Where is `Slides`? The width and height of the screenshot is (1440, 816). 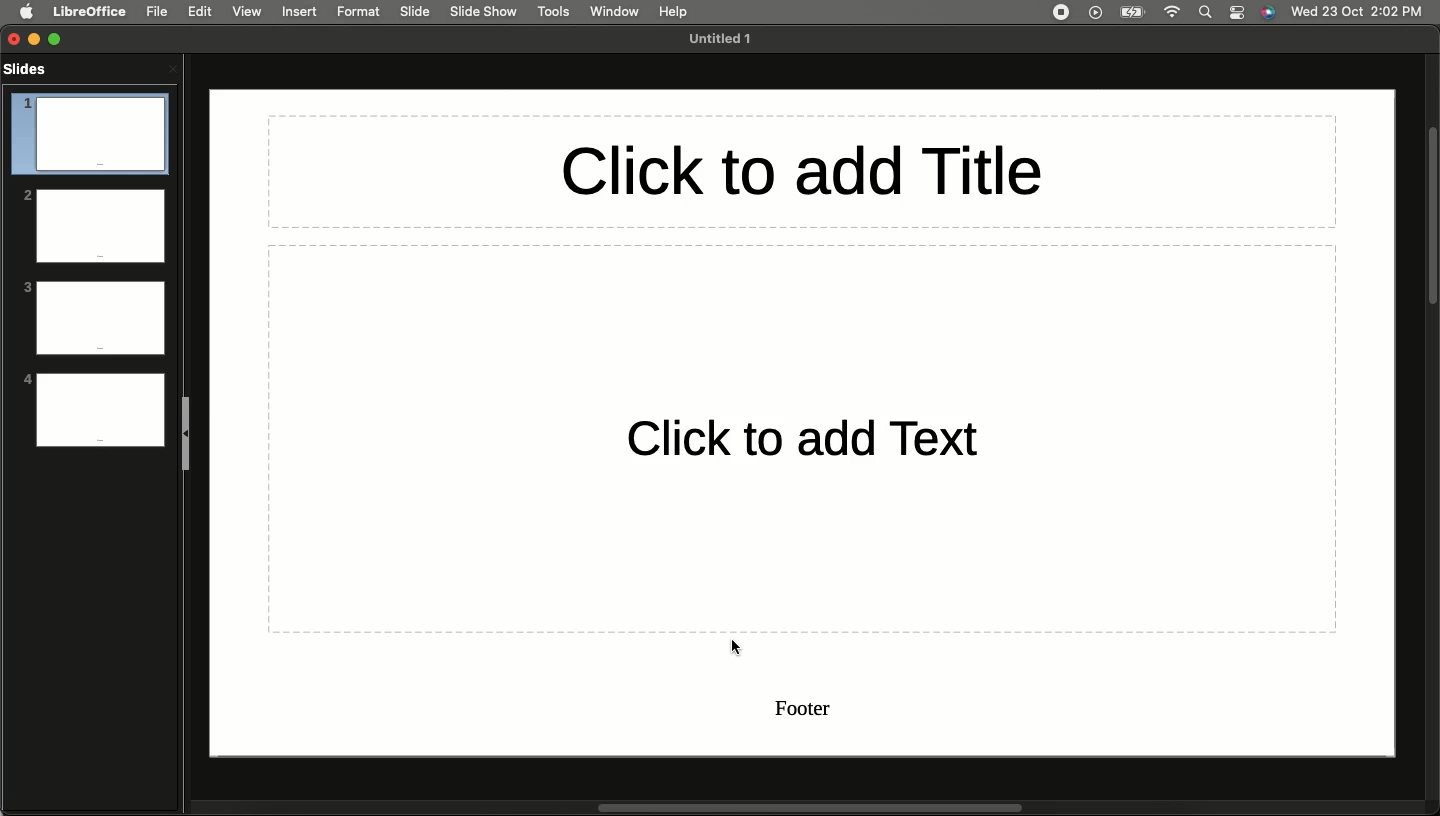 Slides is located at coordinates (35, 77).